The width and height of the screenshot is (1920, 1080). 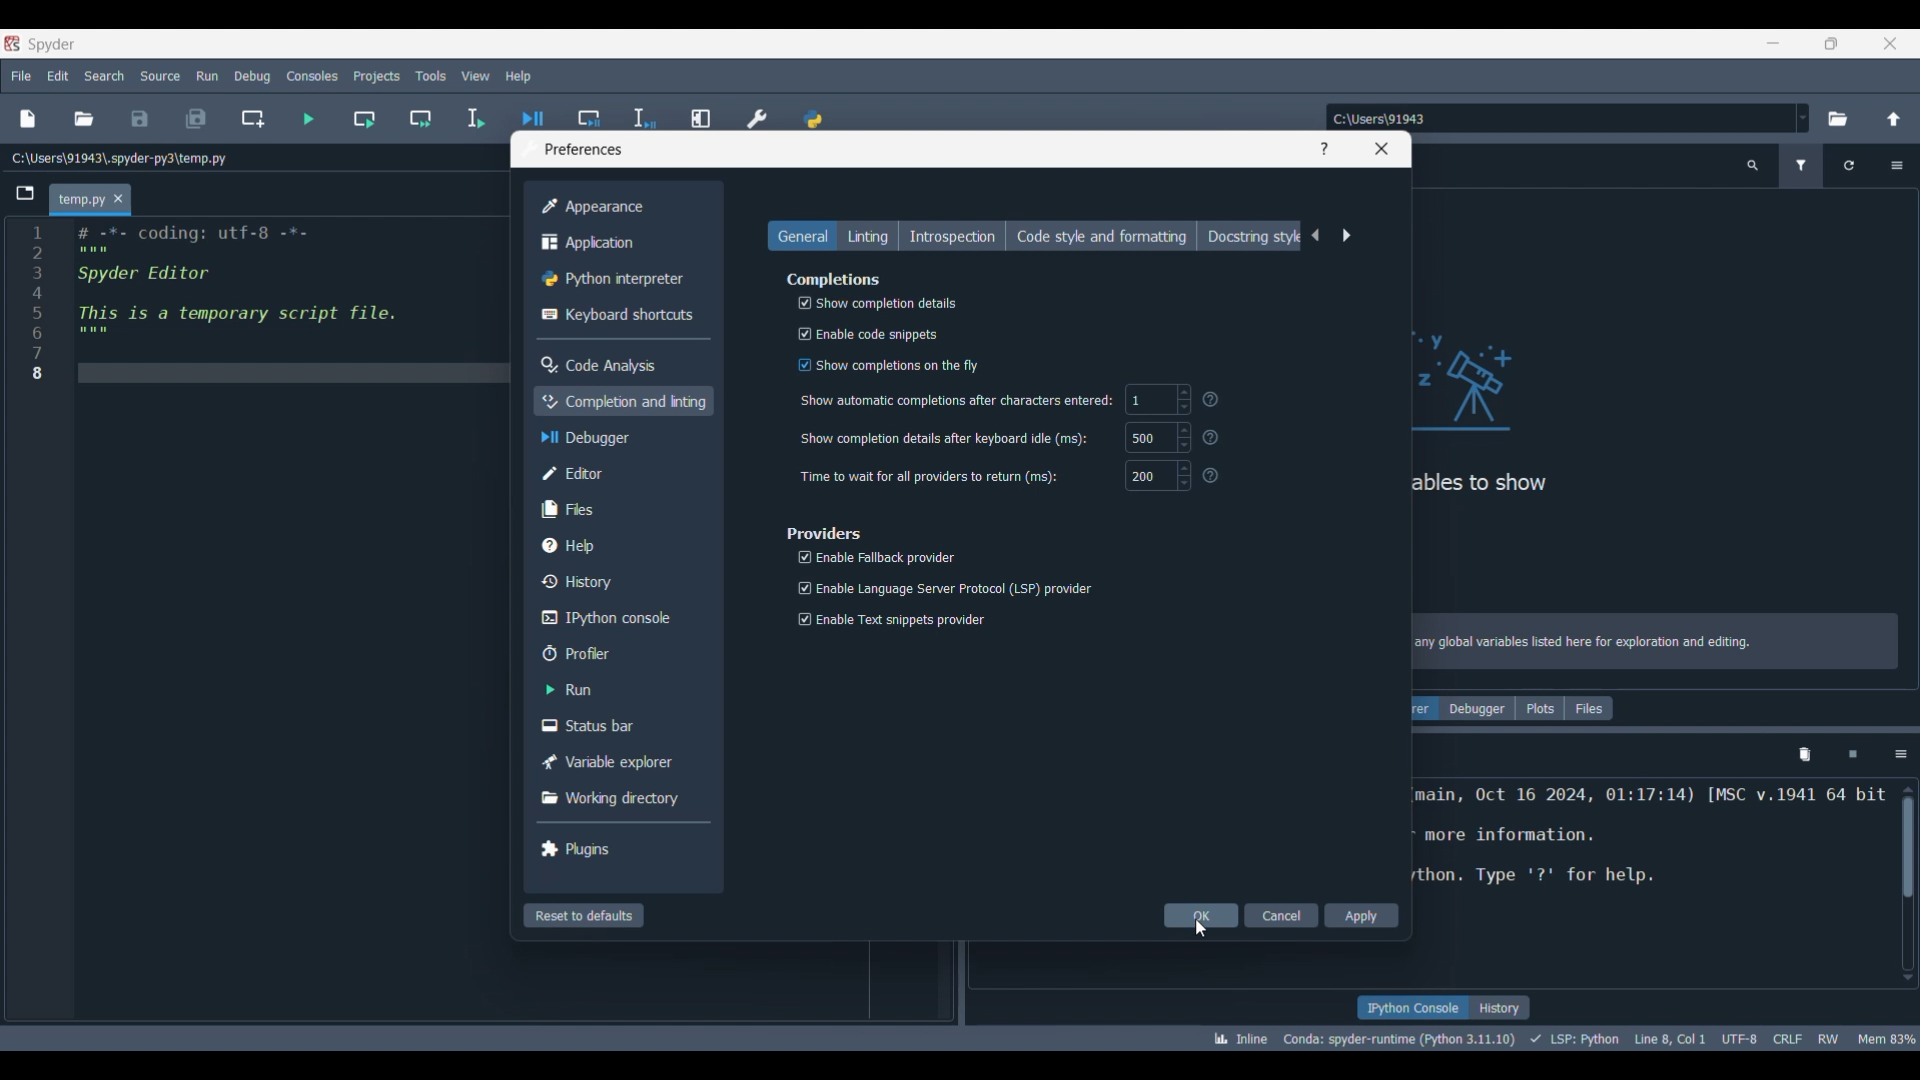 I want to click on Editor, so click(x=621, y=473).